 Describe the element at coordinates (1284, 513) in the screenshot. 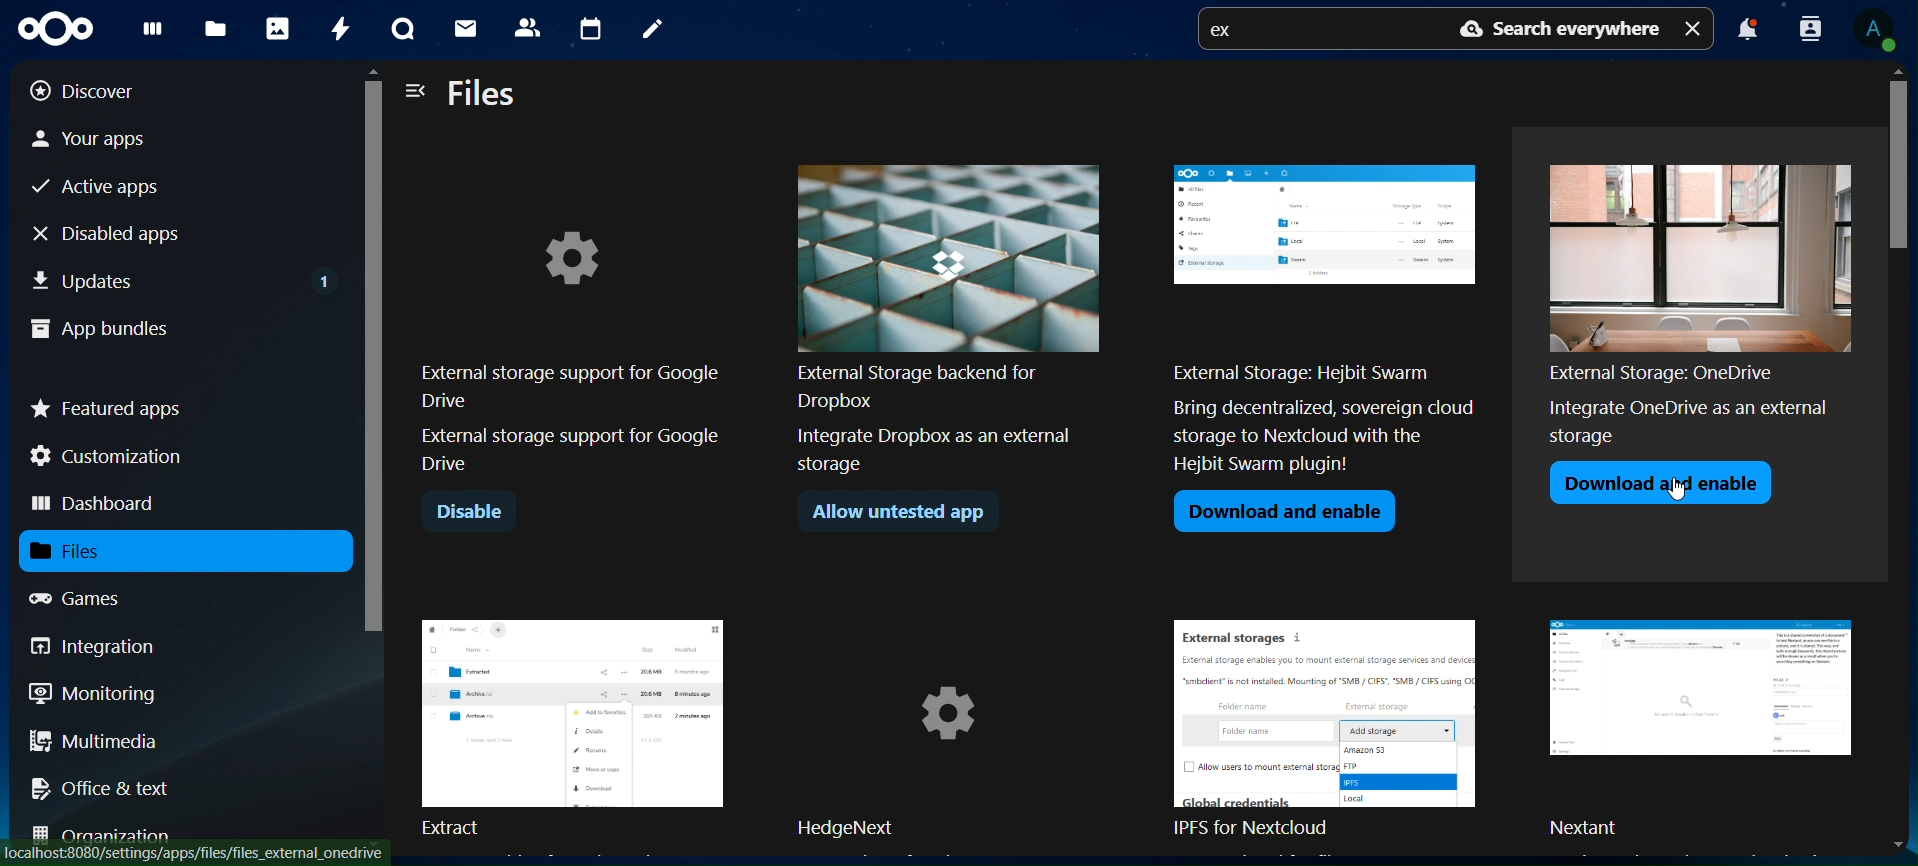

I see `download and enable` at that location.